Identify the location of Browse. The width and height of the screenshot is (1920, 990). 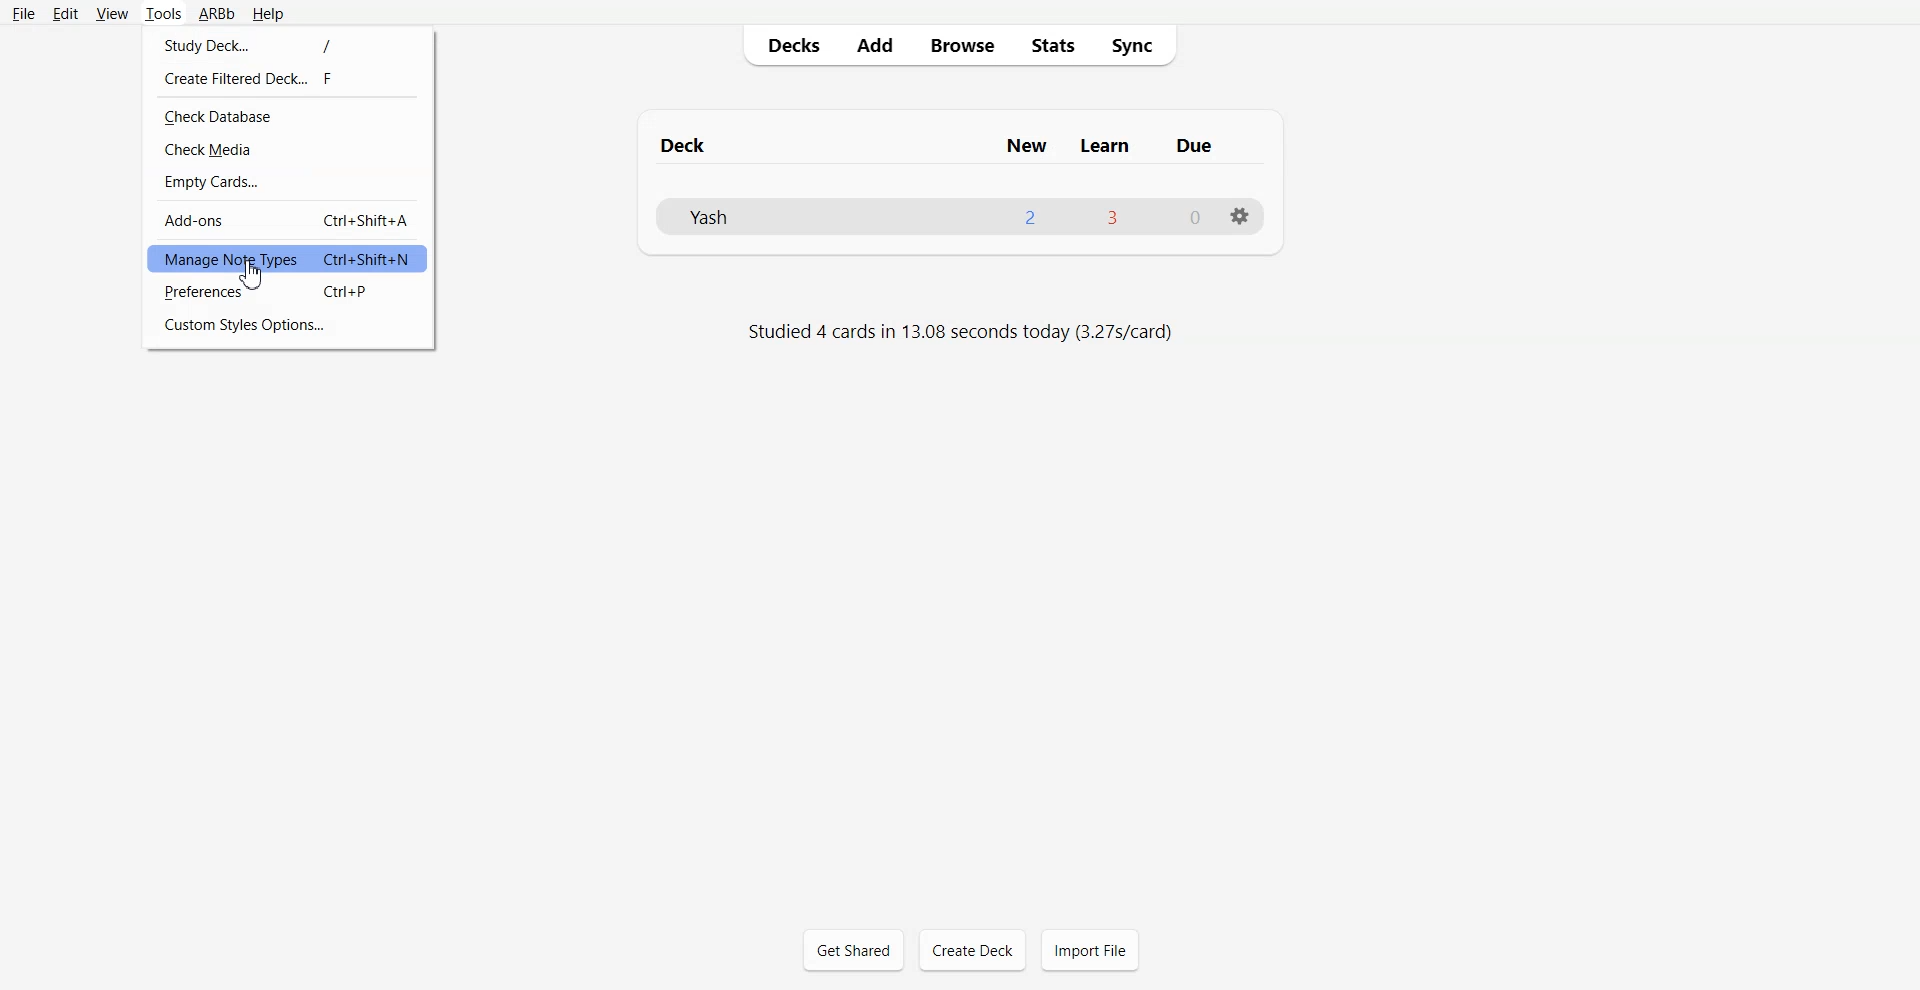
(960, 45).